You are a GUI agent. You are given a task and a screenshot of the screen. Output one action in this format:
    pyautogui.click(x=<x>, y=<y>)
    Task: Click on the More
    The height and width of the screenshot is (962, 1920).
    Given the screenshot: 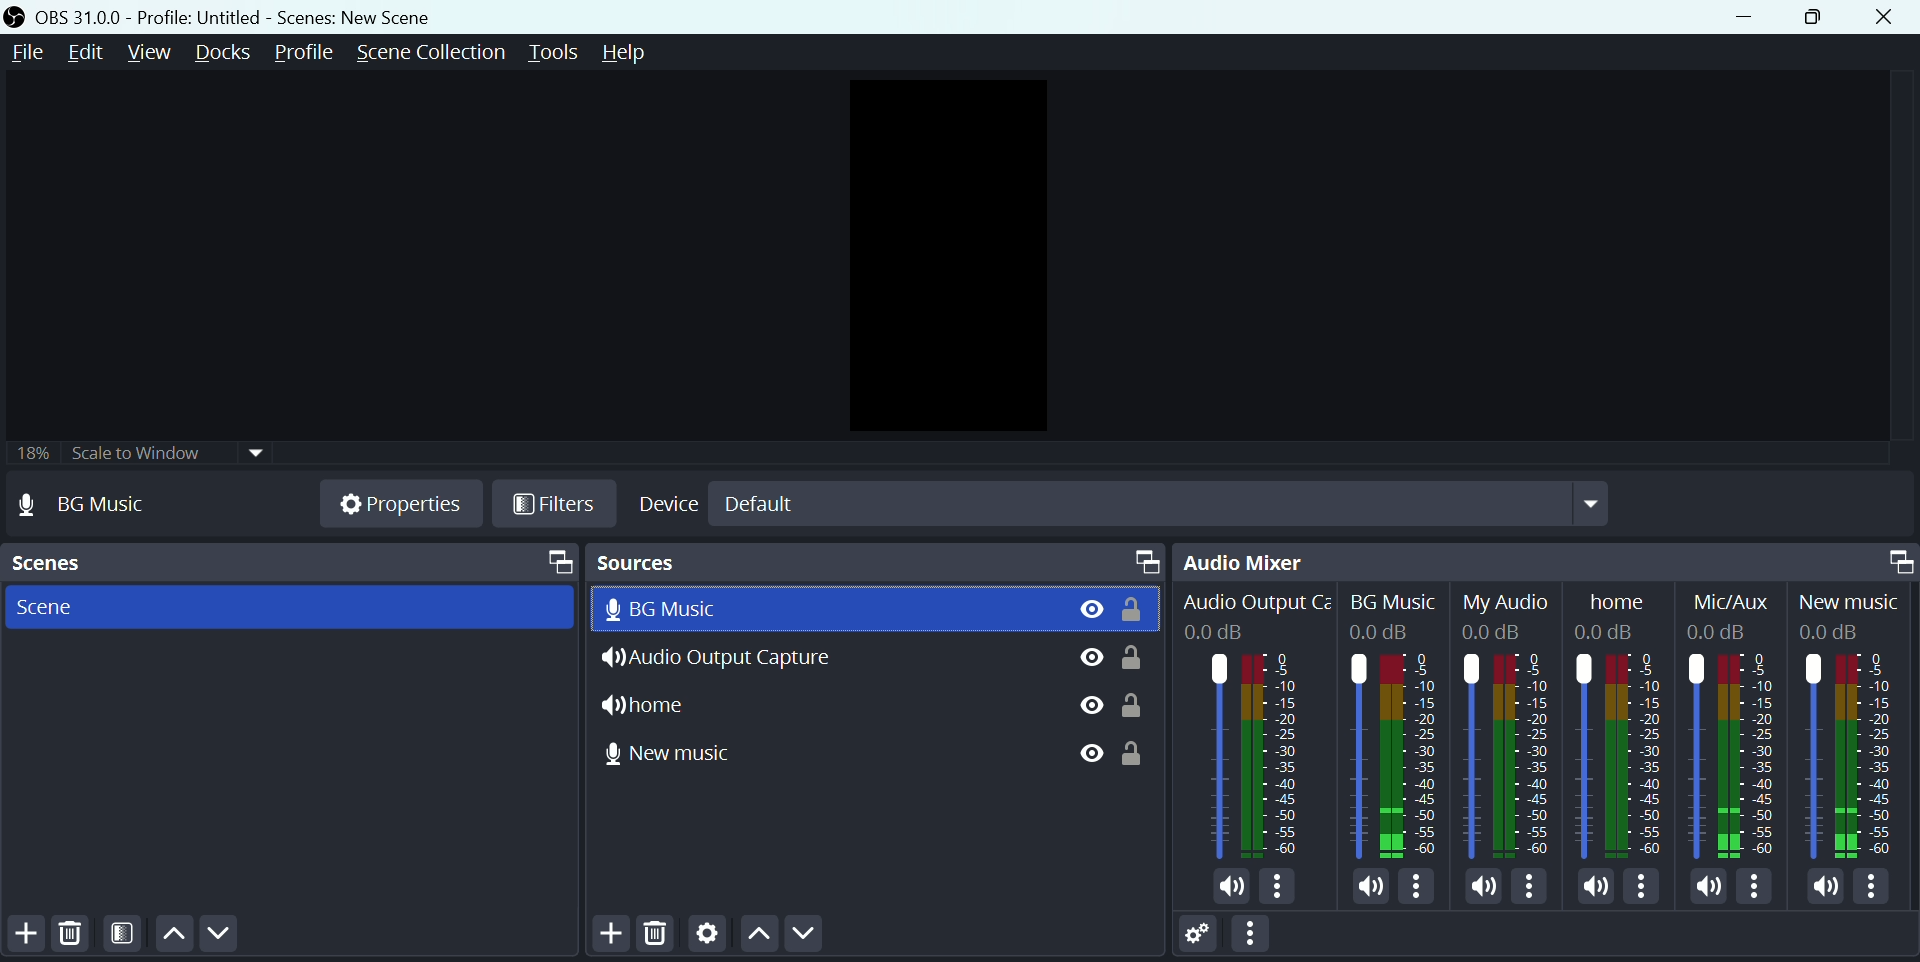 What is the action you would take?
    pyautogui.click(x=1282, y=888)
    